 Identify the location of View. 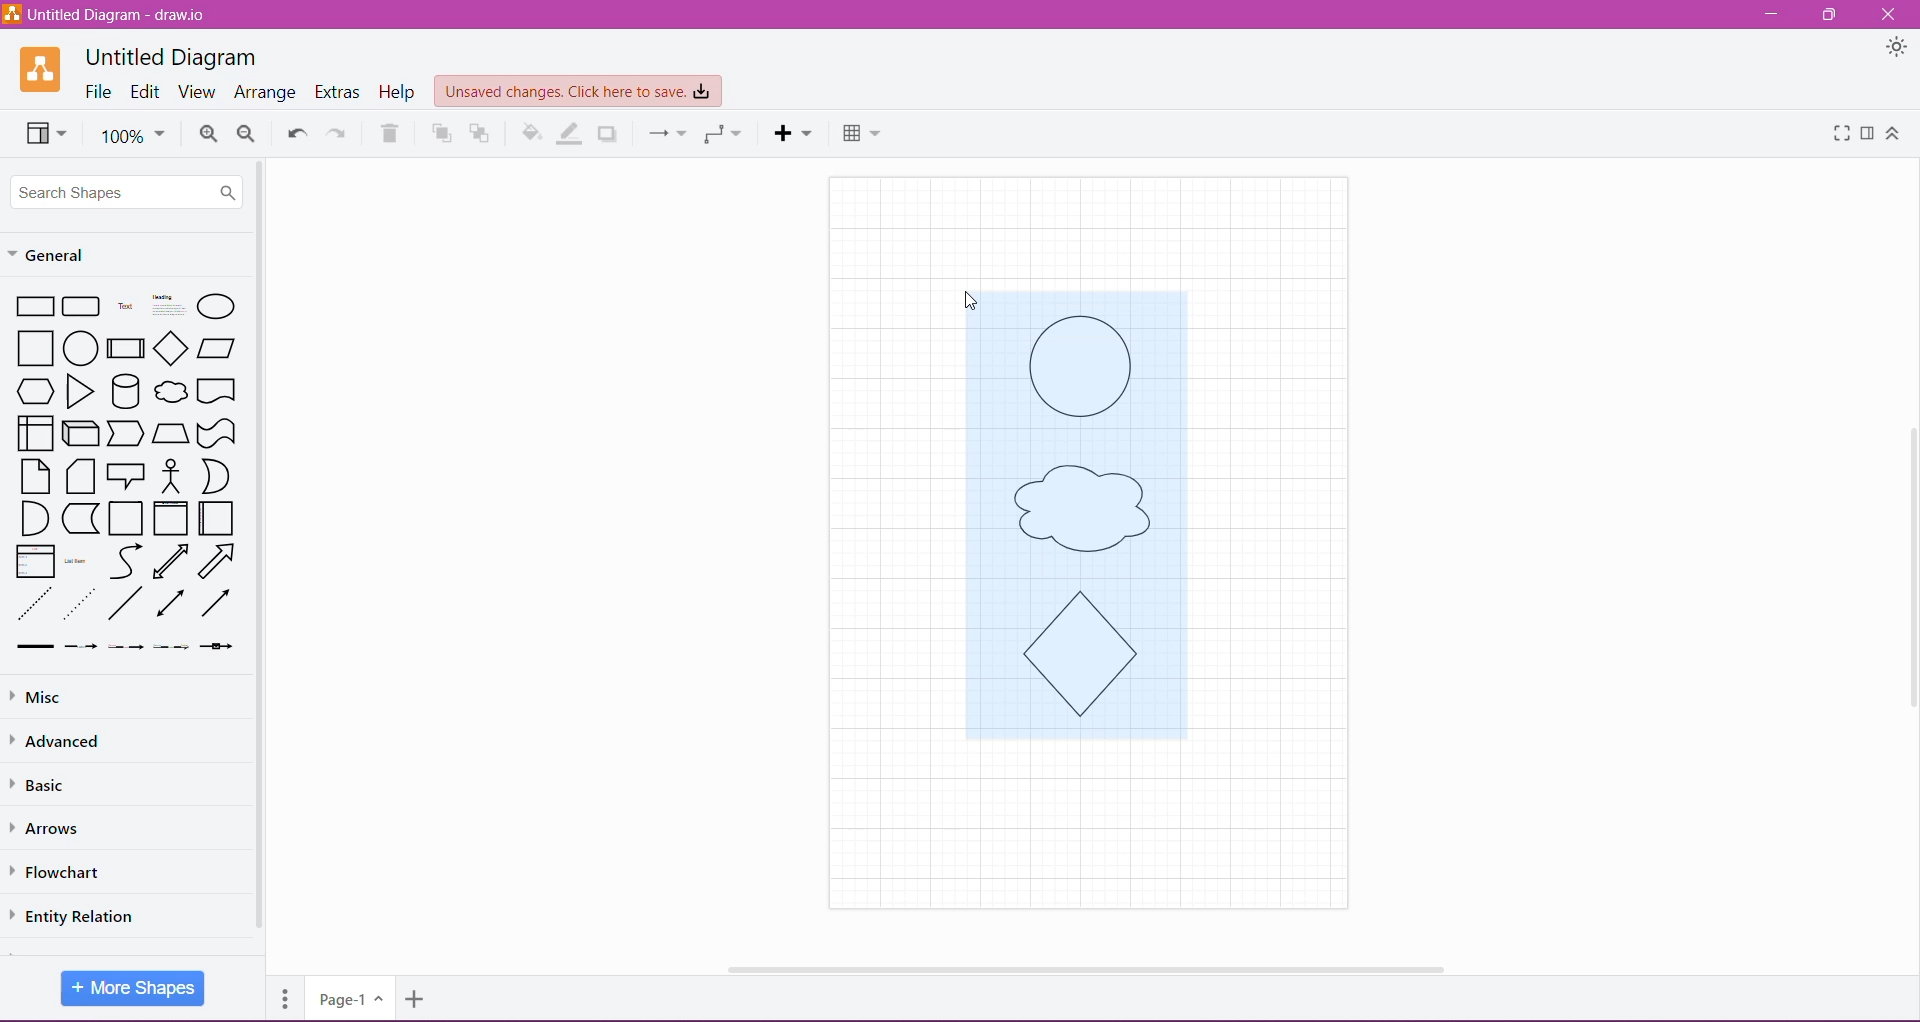
(42, 132).